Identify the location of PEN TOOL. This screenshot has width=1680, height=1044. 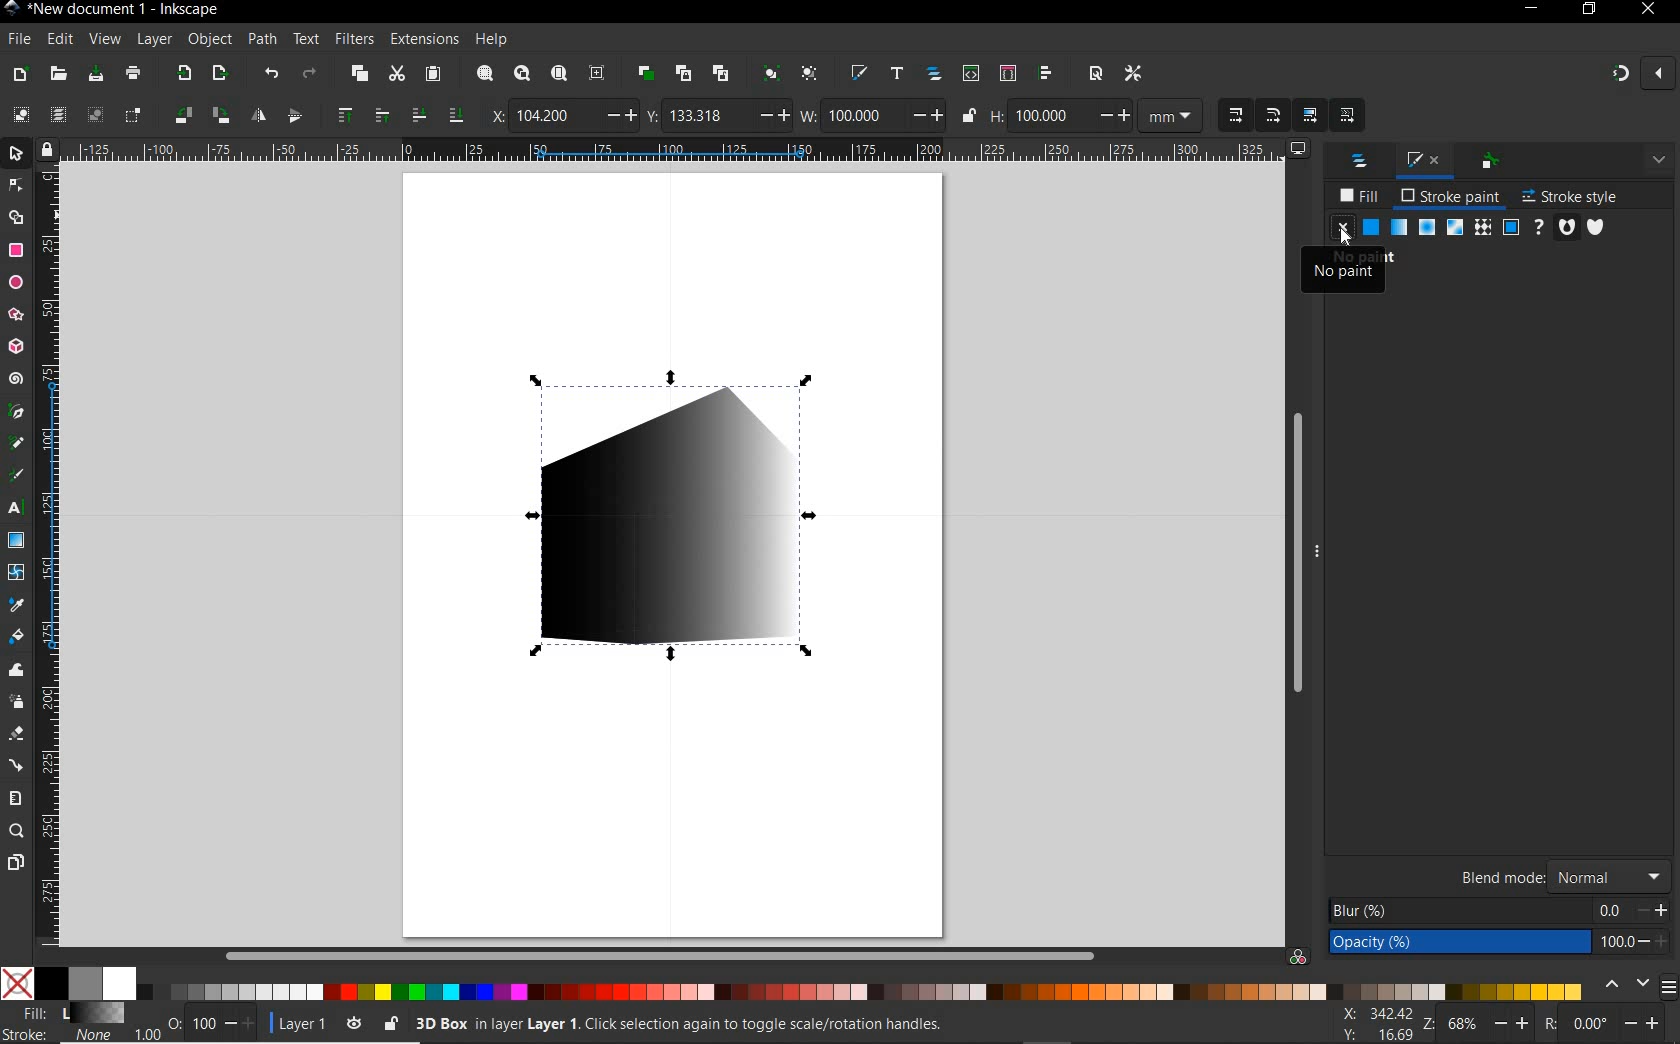
(18, 413).